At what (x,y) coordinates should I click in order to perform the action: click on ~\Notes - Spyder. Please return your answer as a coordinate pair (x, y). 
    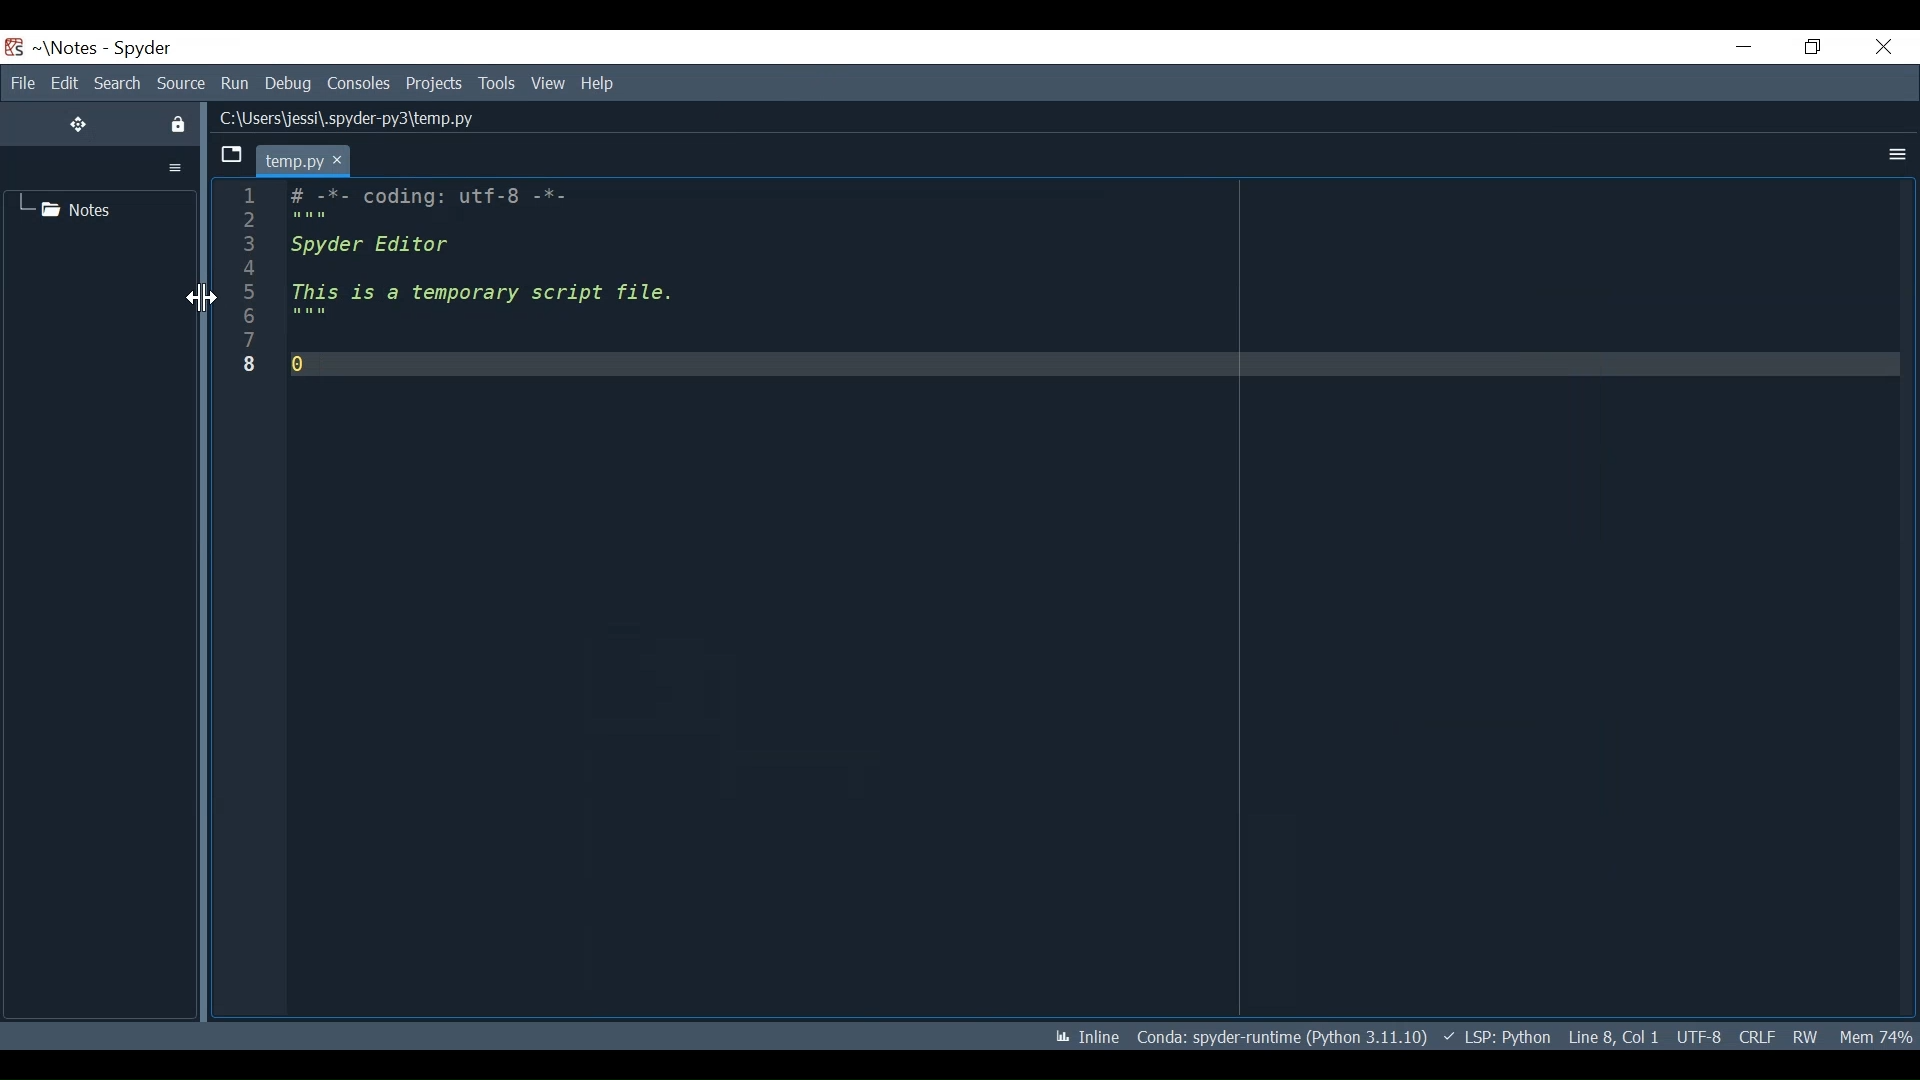
    Looking at the image, I should click on (105, 51).